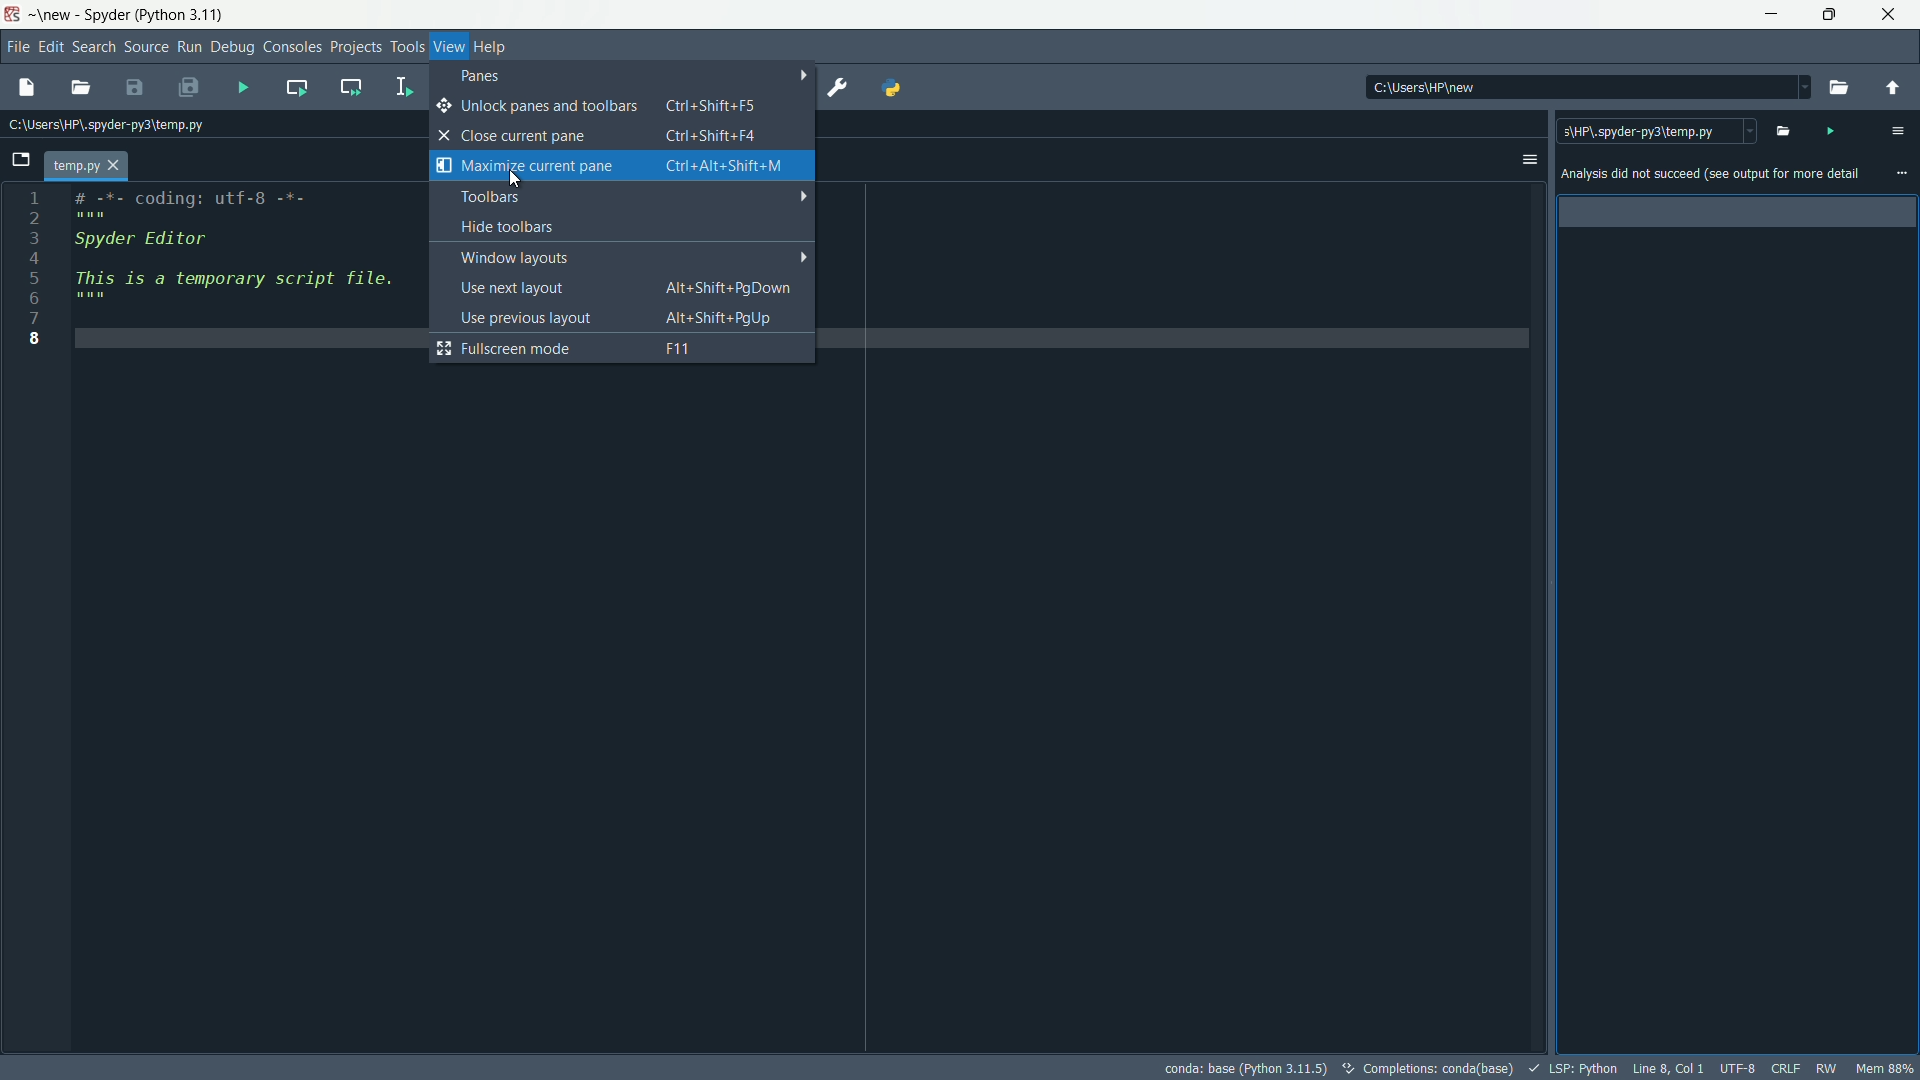  Describe the element at coordinates (622, 76) in the screenshot. I see `panes` at that location.